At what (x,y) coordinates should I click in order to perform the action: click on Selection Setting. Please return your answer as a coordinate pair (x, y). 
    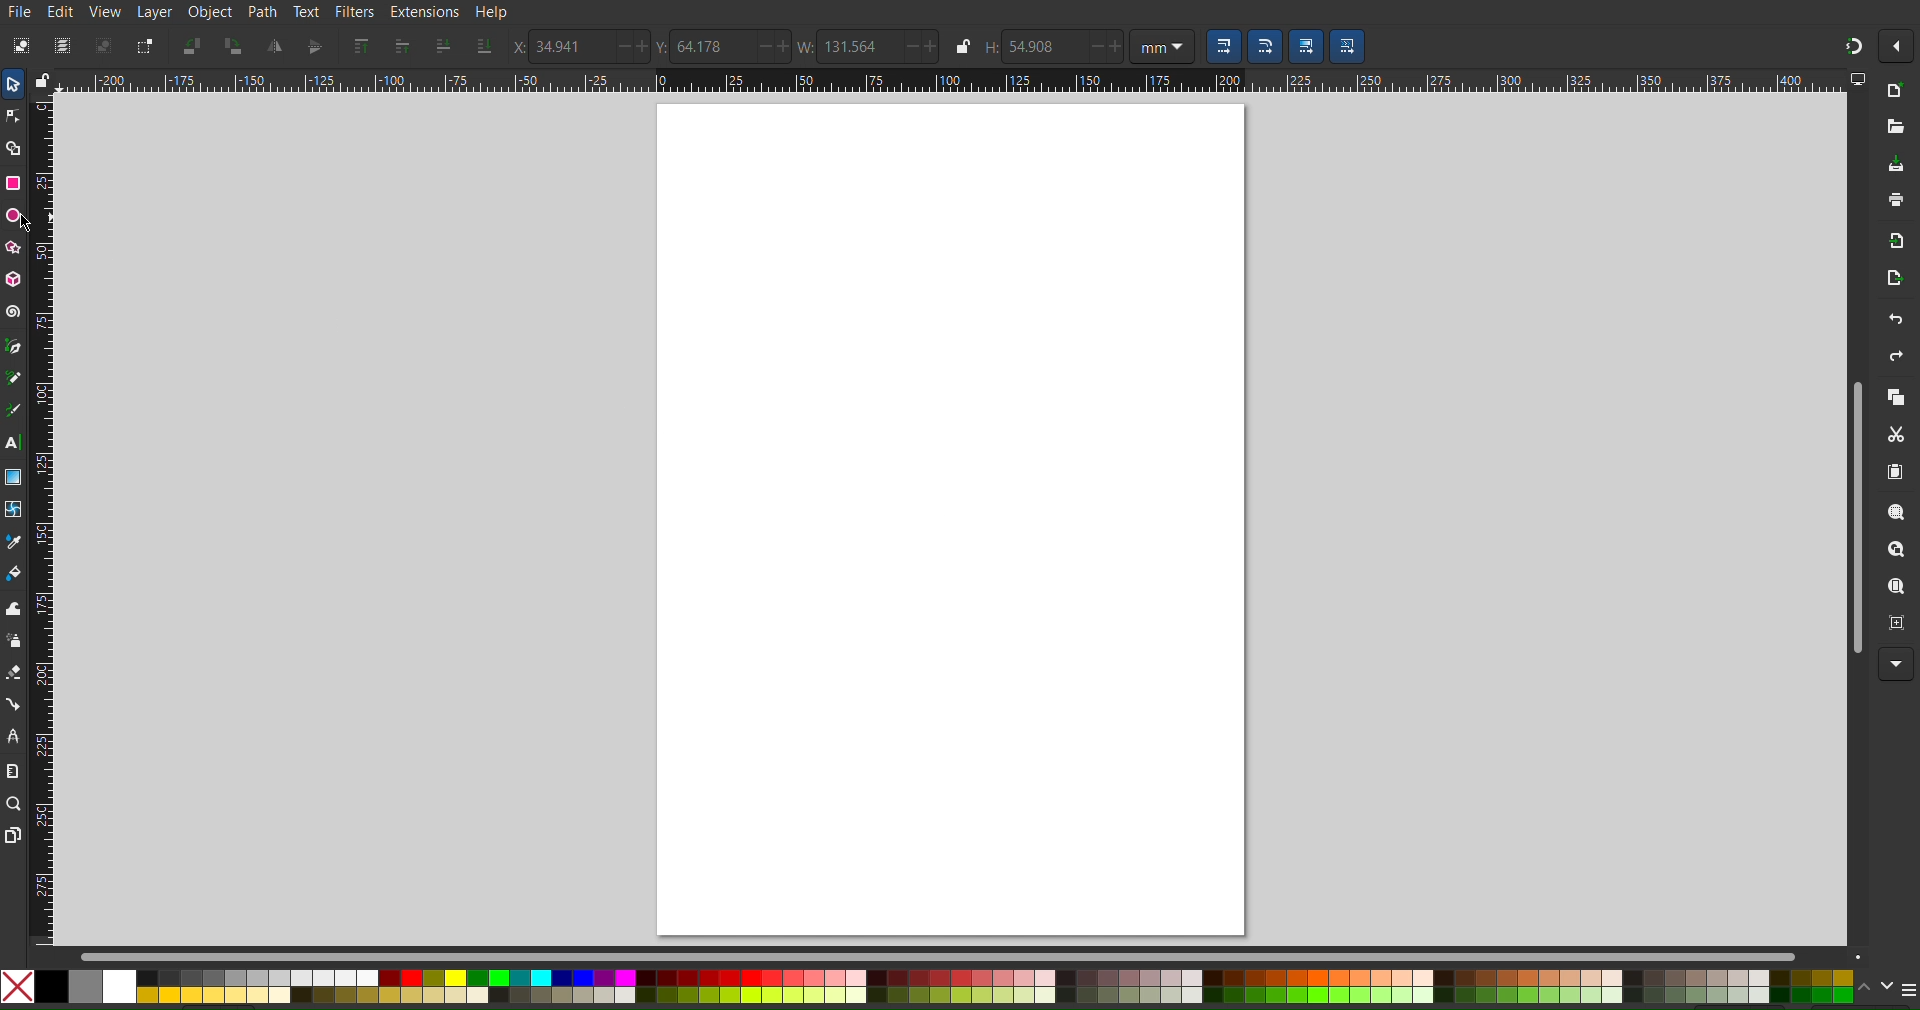
    Looking at the image, I should click on (1266, 46).